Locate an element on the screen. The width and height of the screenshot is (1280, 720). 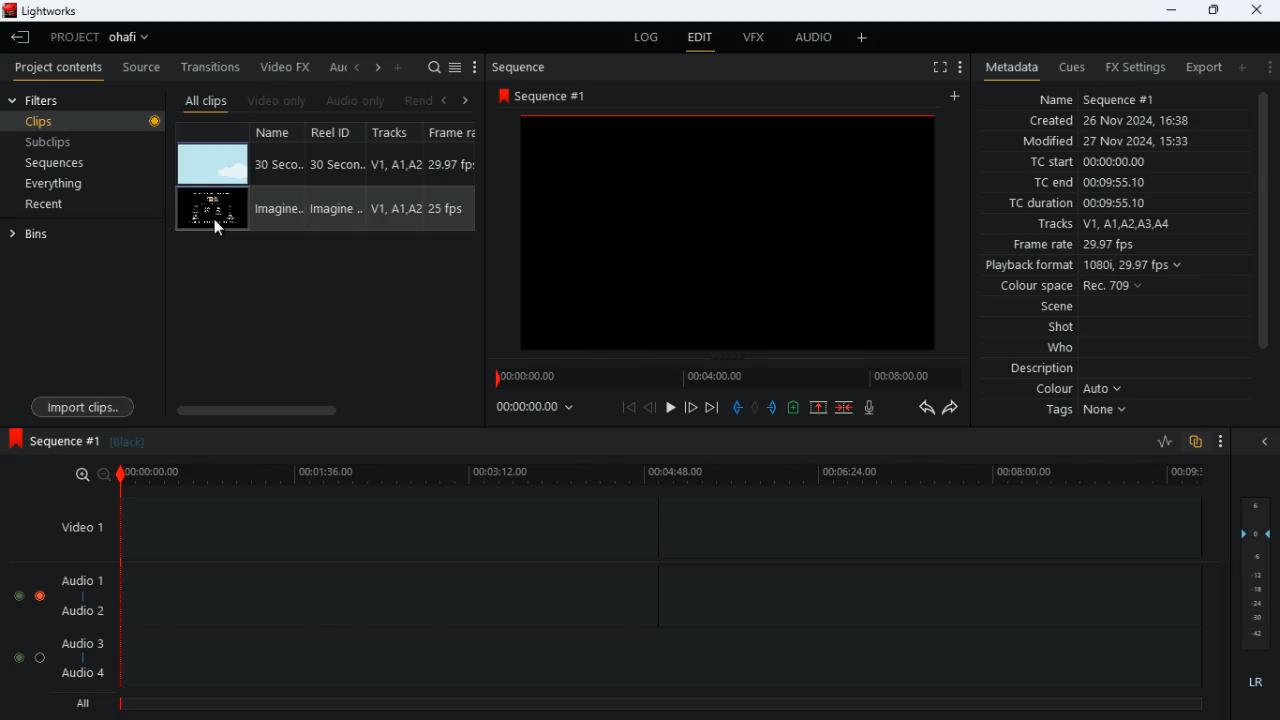
recent is located at coordinates (62, 206).